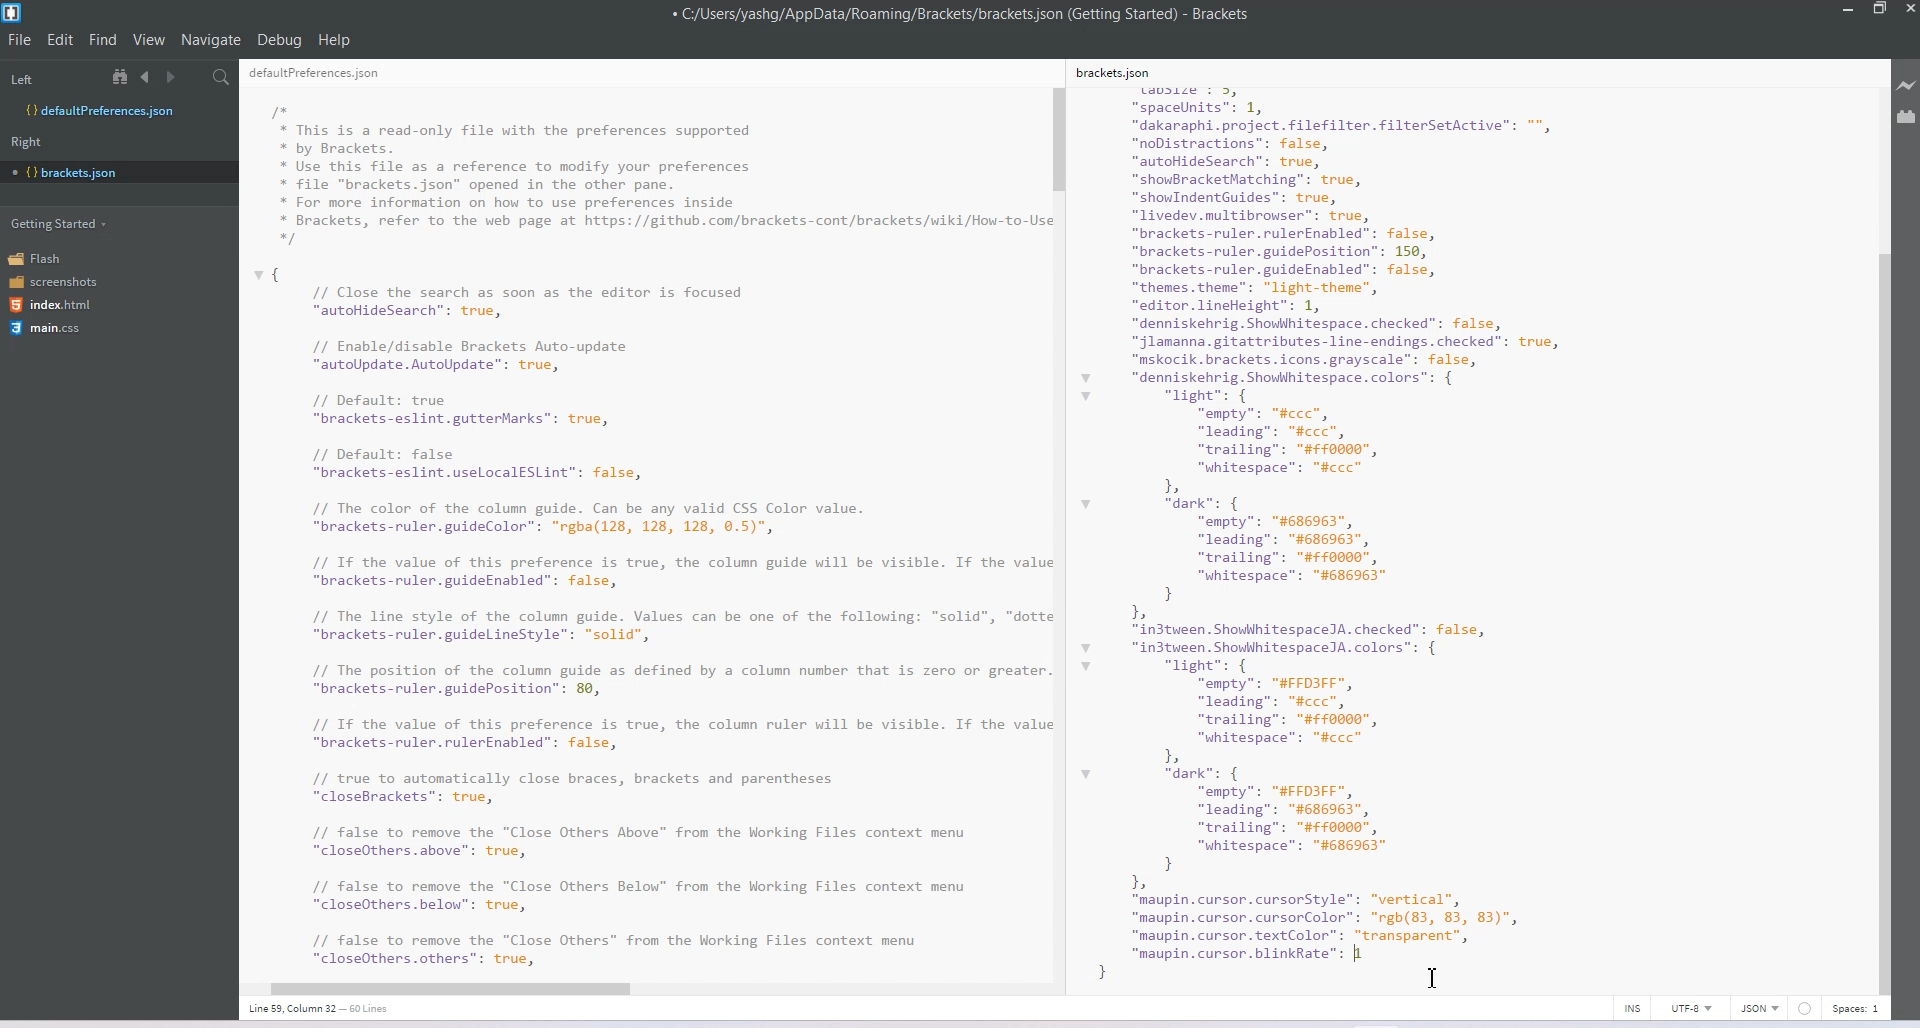 This screenshot has height=1028, width=1920. Describe the element at coordinates (1850, 10) in the screenshot. I see `Minimize` at that location.